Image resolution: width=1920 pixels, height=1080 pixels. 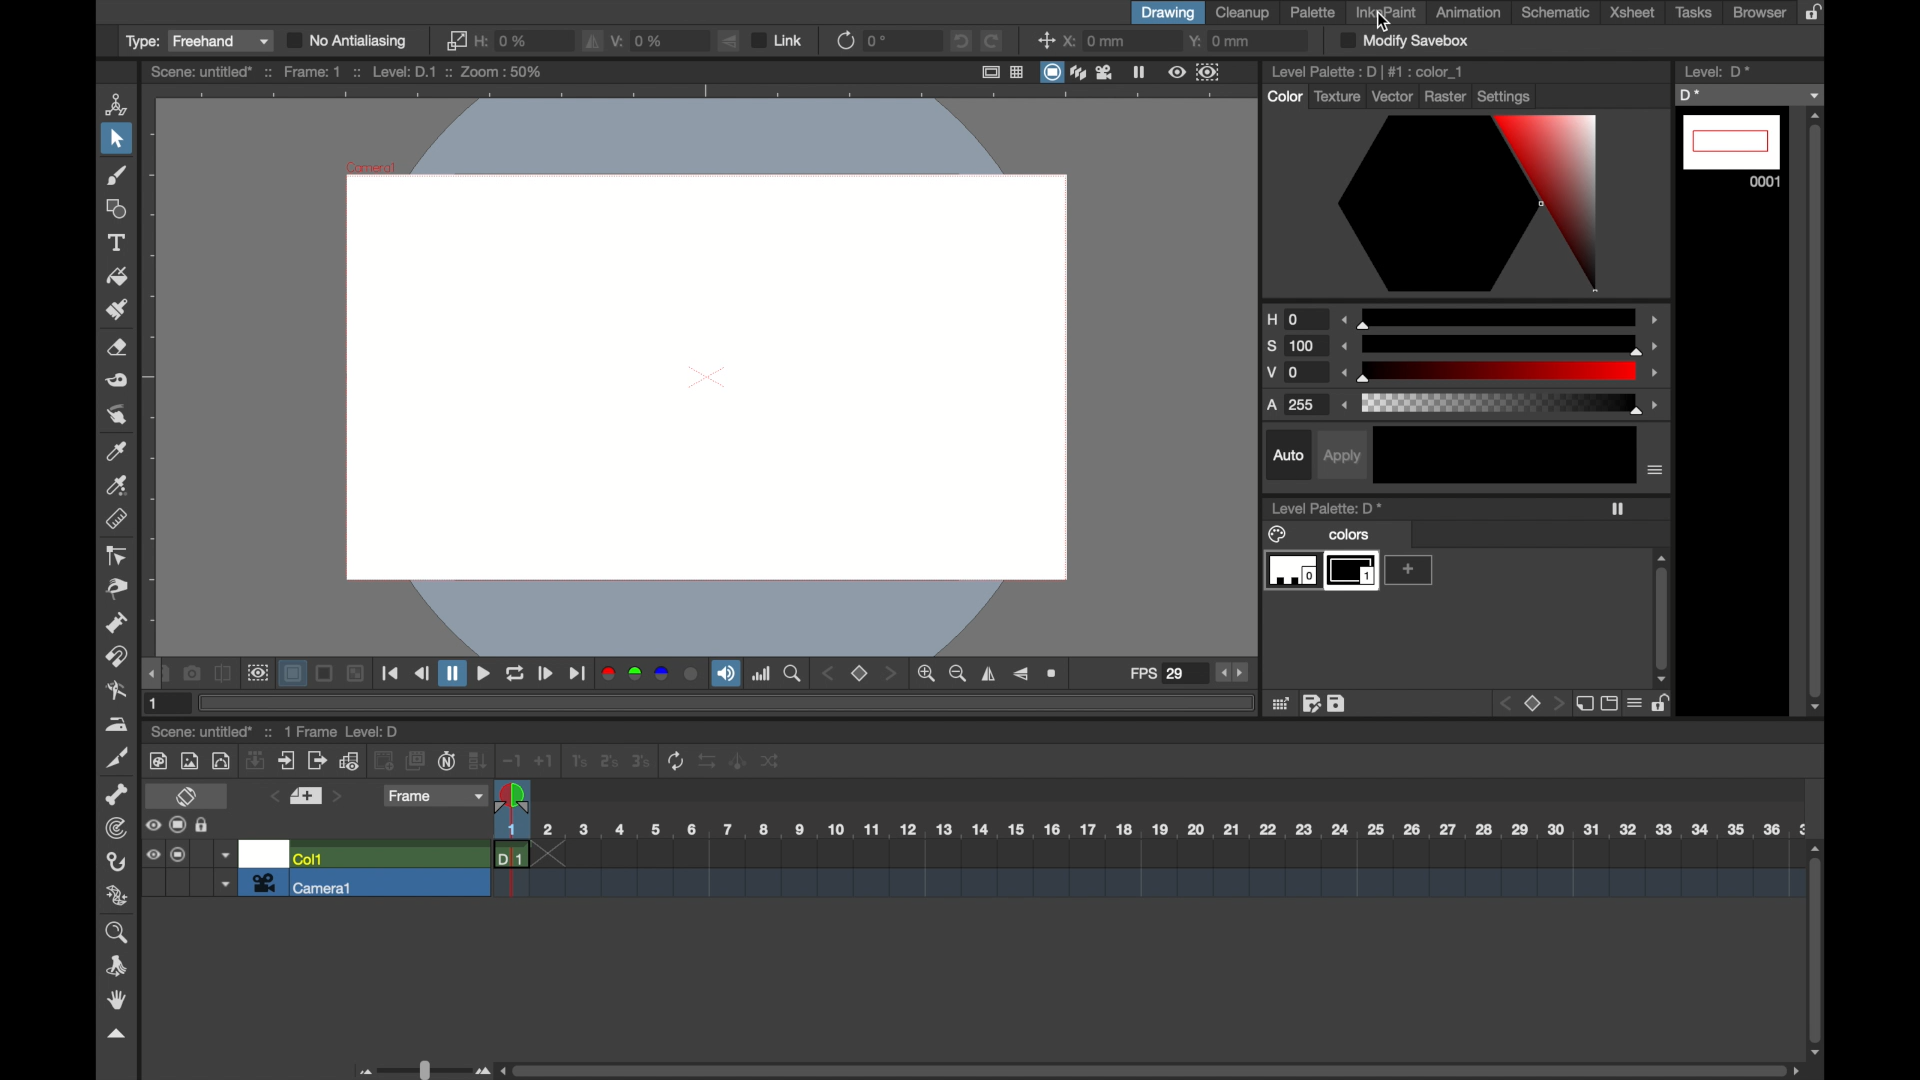 What do you see at coordinates (256, 761) in the screenshot?
I see `down` at bounding box center [256, 761].